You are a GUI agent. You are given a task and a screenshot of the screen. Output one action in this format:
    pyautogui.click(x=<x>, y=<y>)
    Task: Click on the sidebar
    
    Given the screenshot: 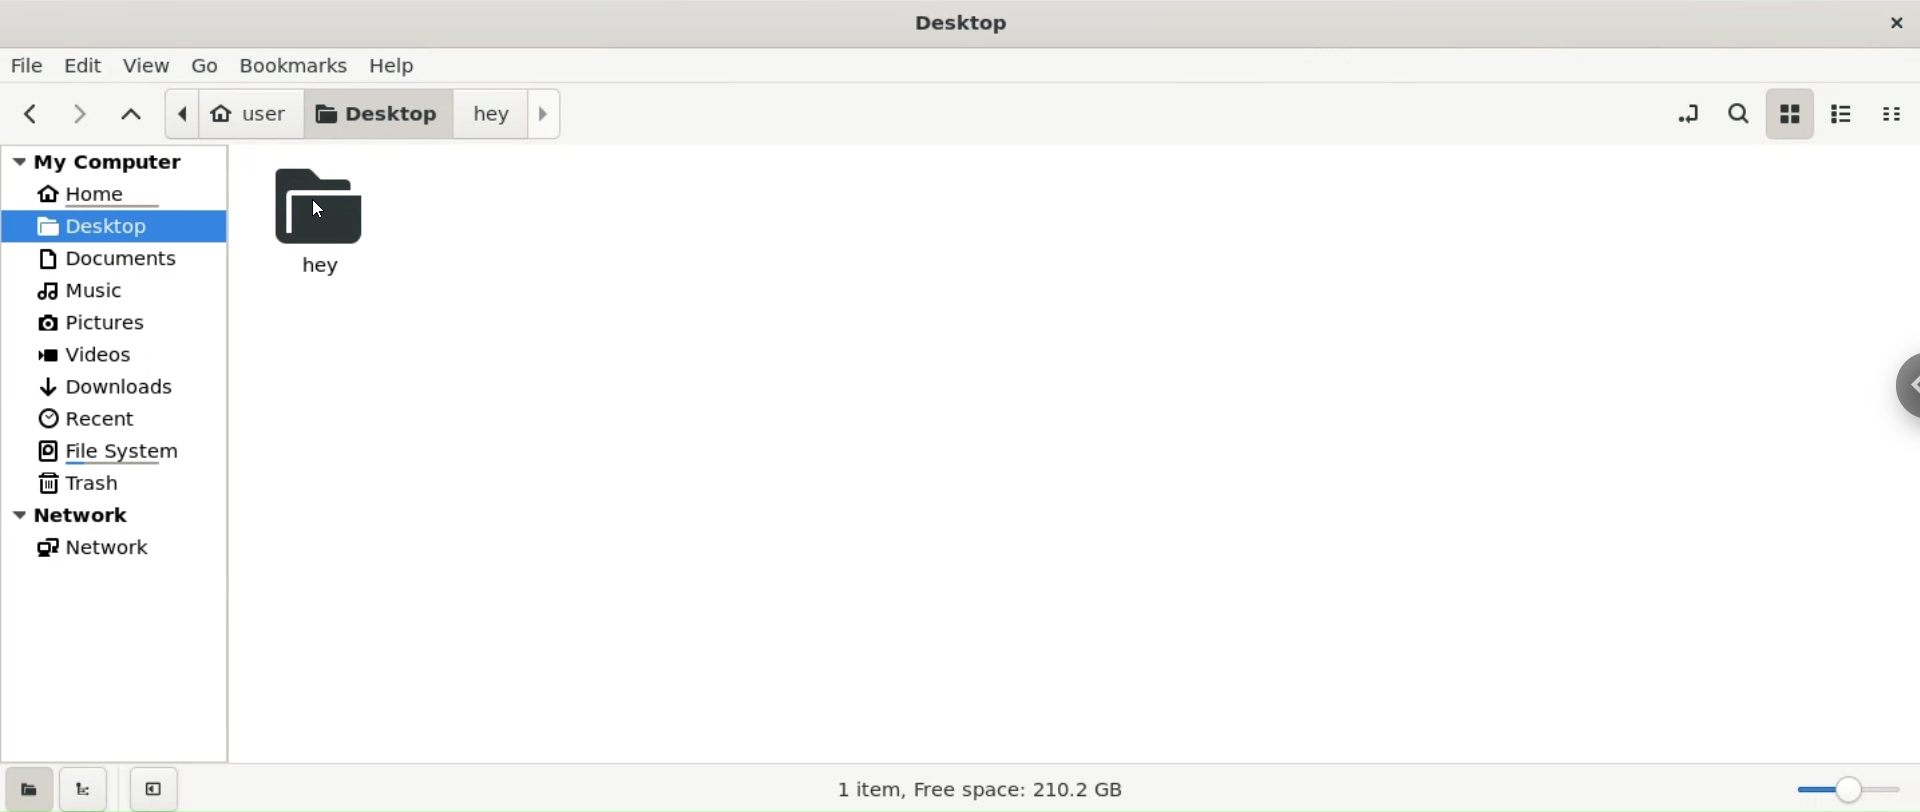 What is the action you would take?
    pyautogui.click(x=1884, y=386)
    